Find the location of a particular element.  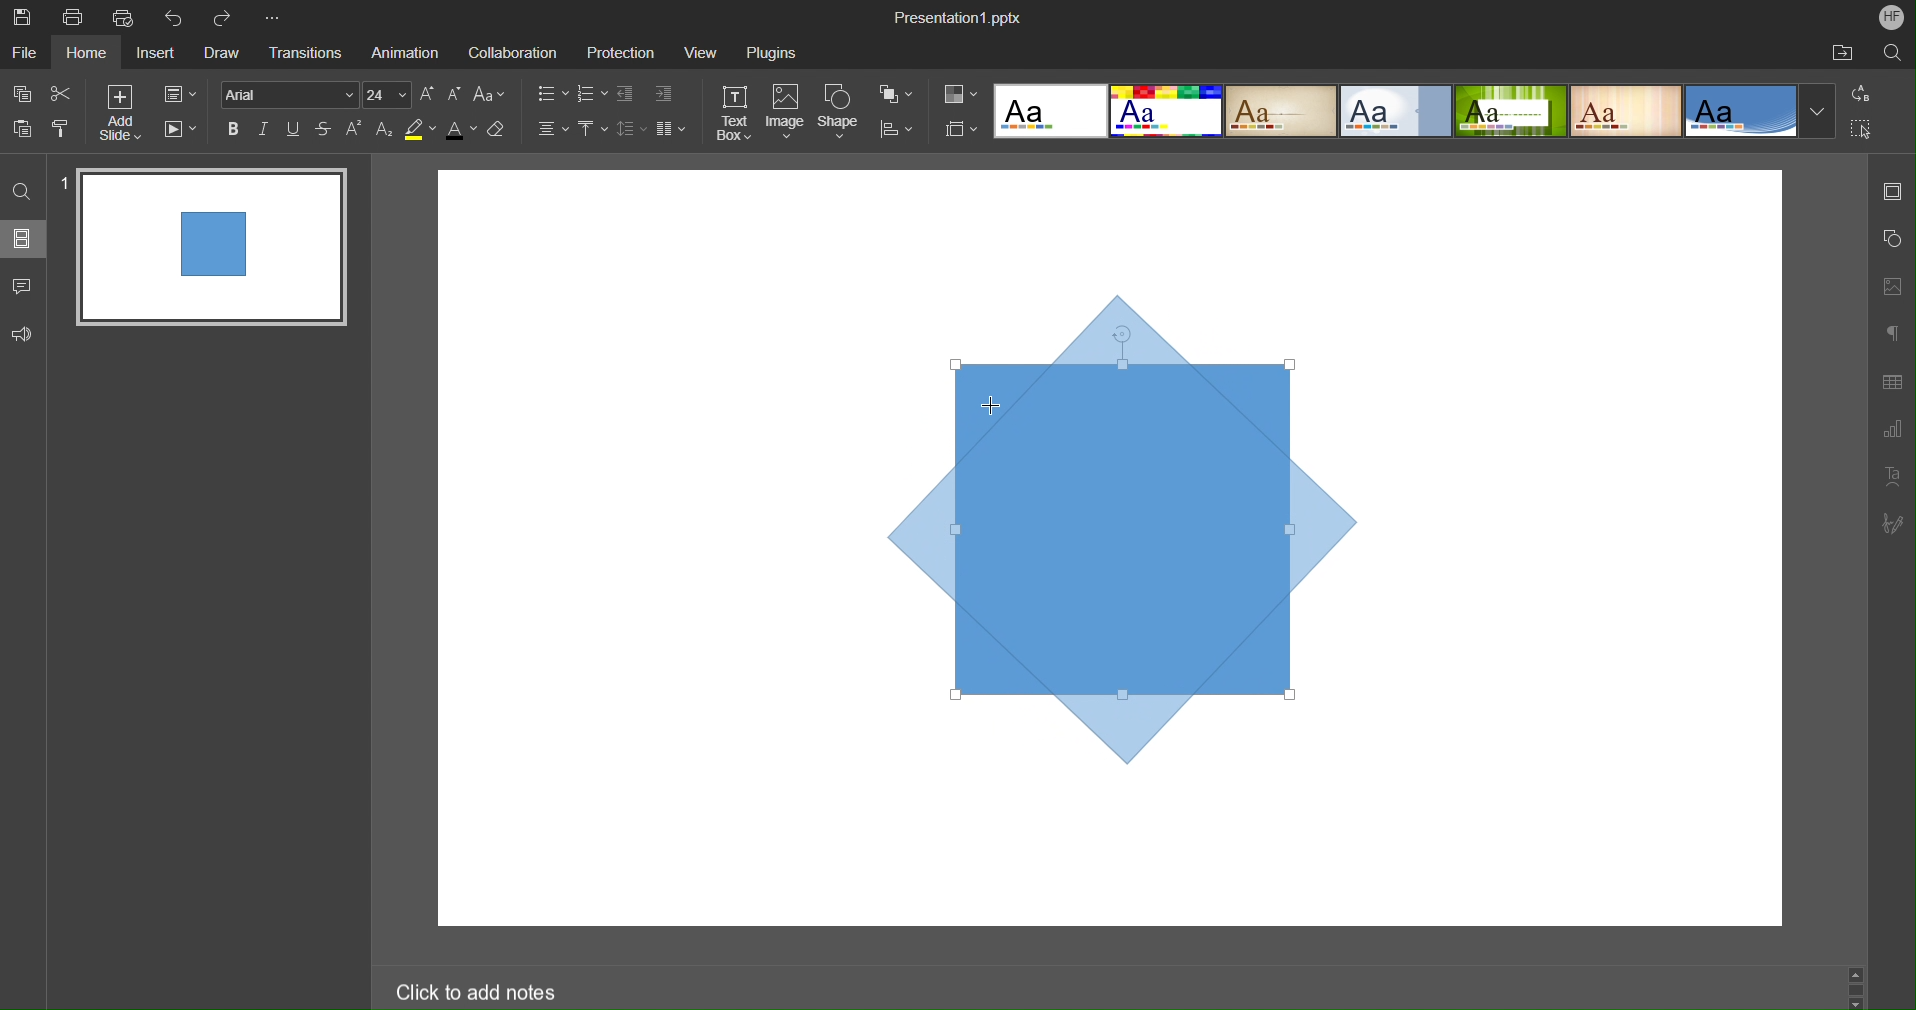

Shape (Rotating) is located at coordinates (1121, 520).